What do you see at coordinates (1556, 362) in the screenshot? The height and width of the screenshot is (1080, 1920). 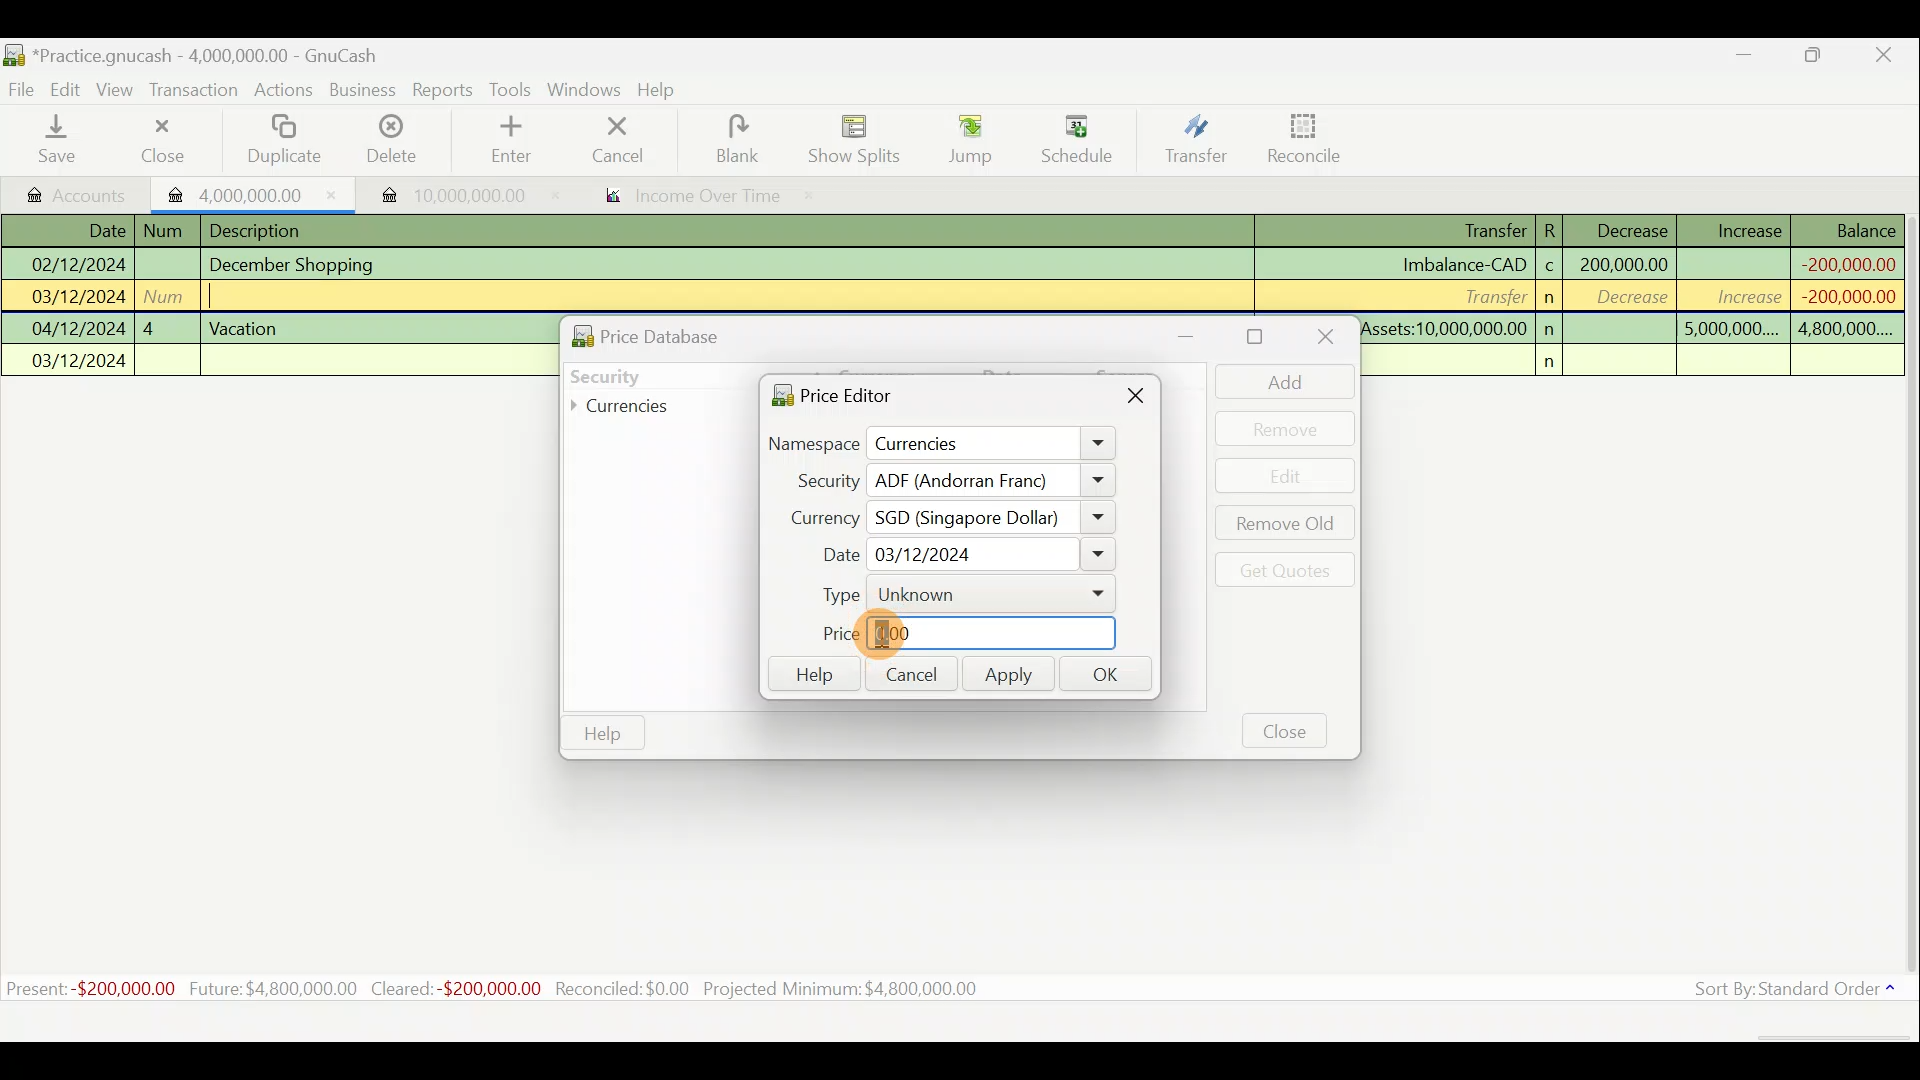 I see `n` at bounding box center [1556, 362].